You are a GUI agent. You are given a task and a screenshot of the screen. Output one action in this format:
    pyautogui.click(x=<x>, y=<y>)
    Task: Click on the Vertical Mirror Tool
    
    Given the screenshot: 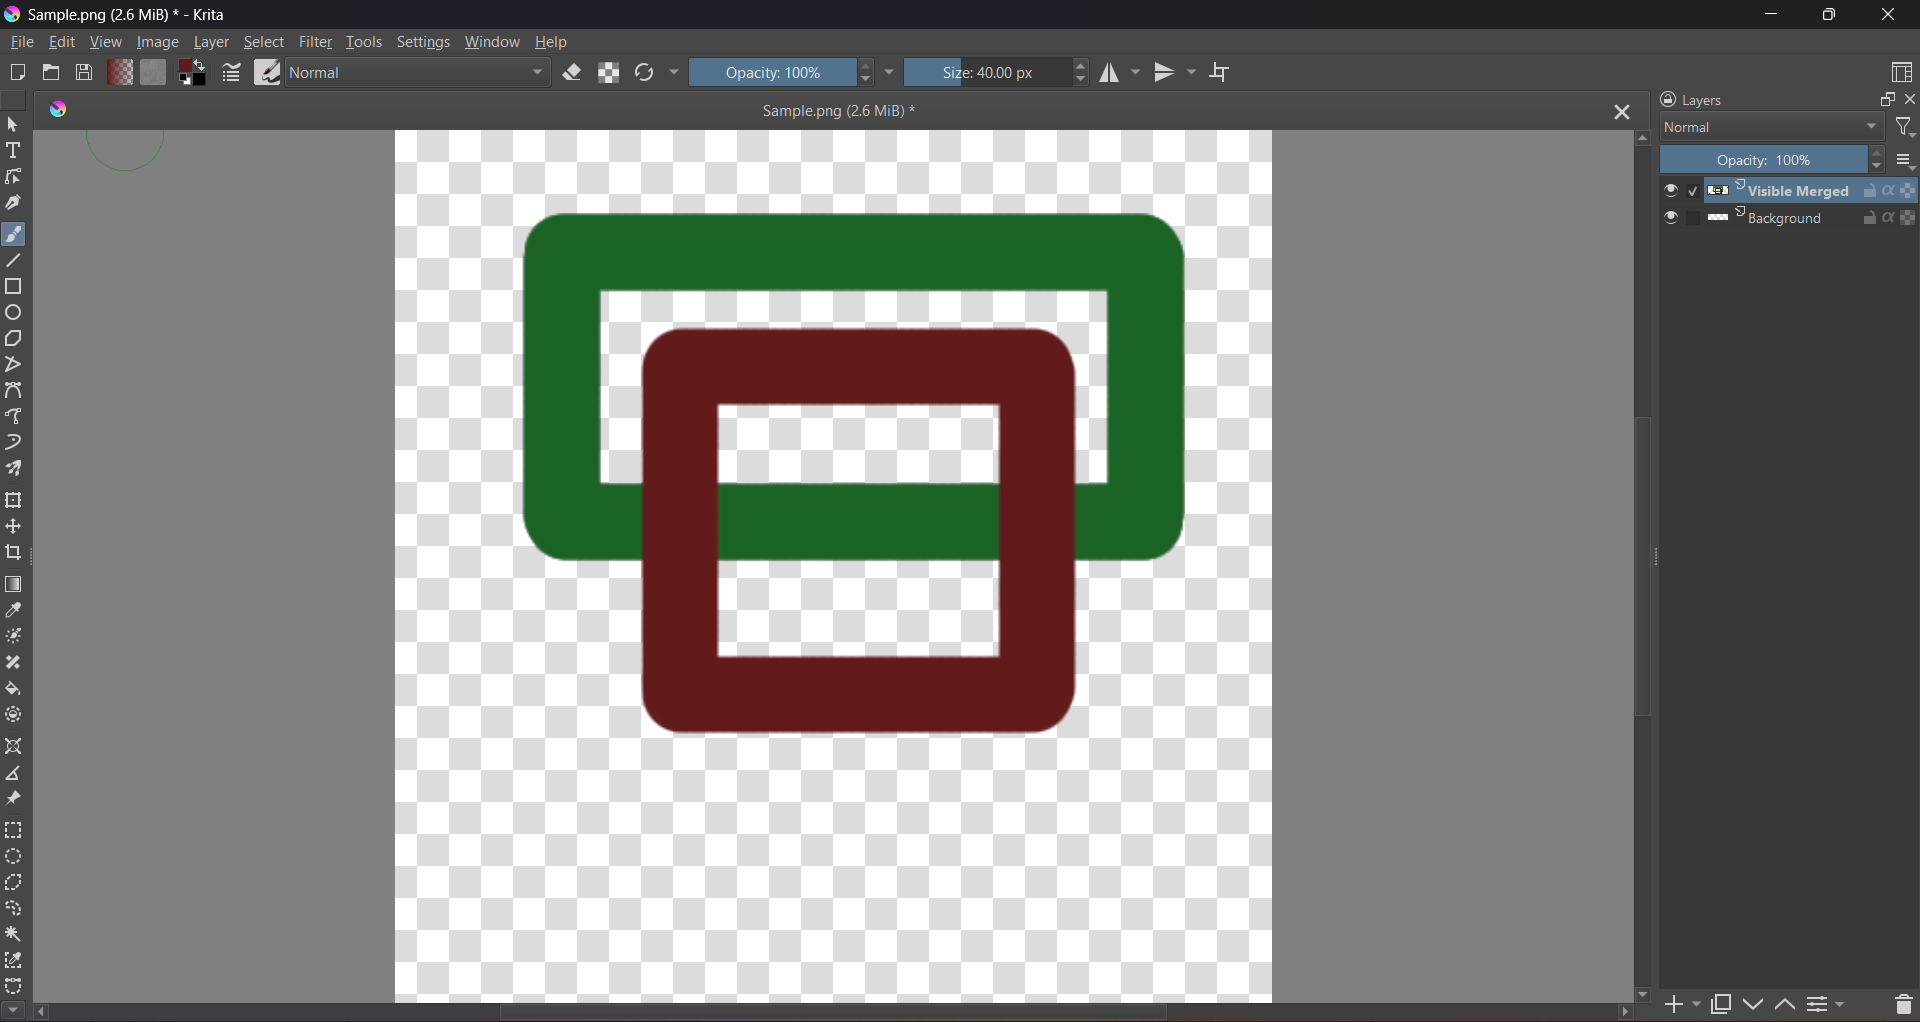 What is the action you would take?
    pyautogui.click(x=1174, y=72)
    